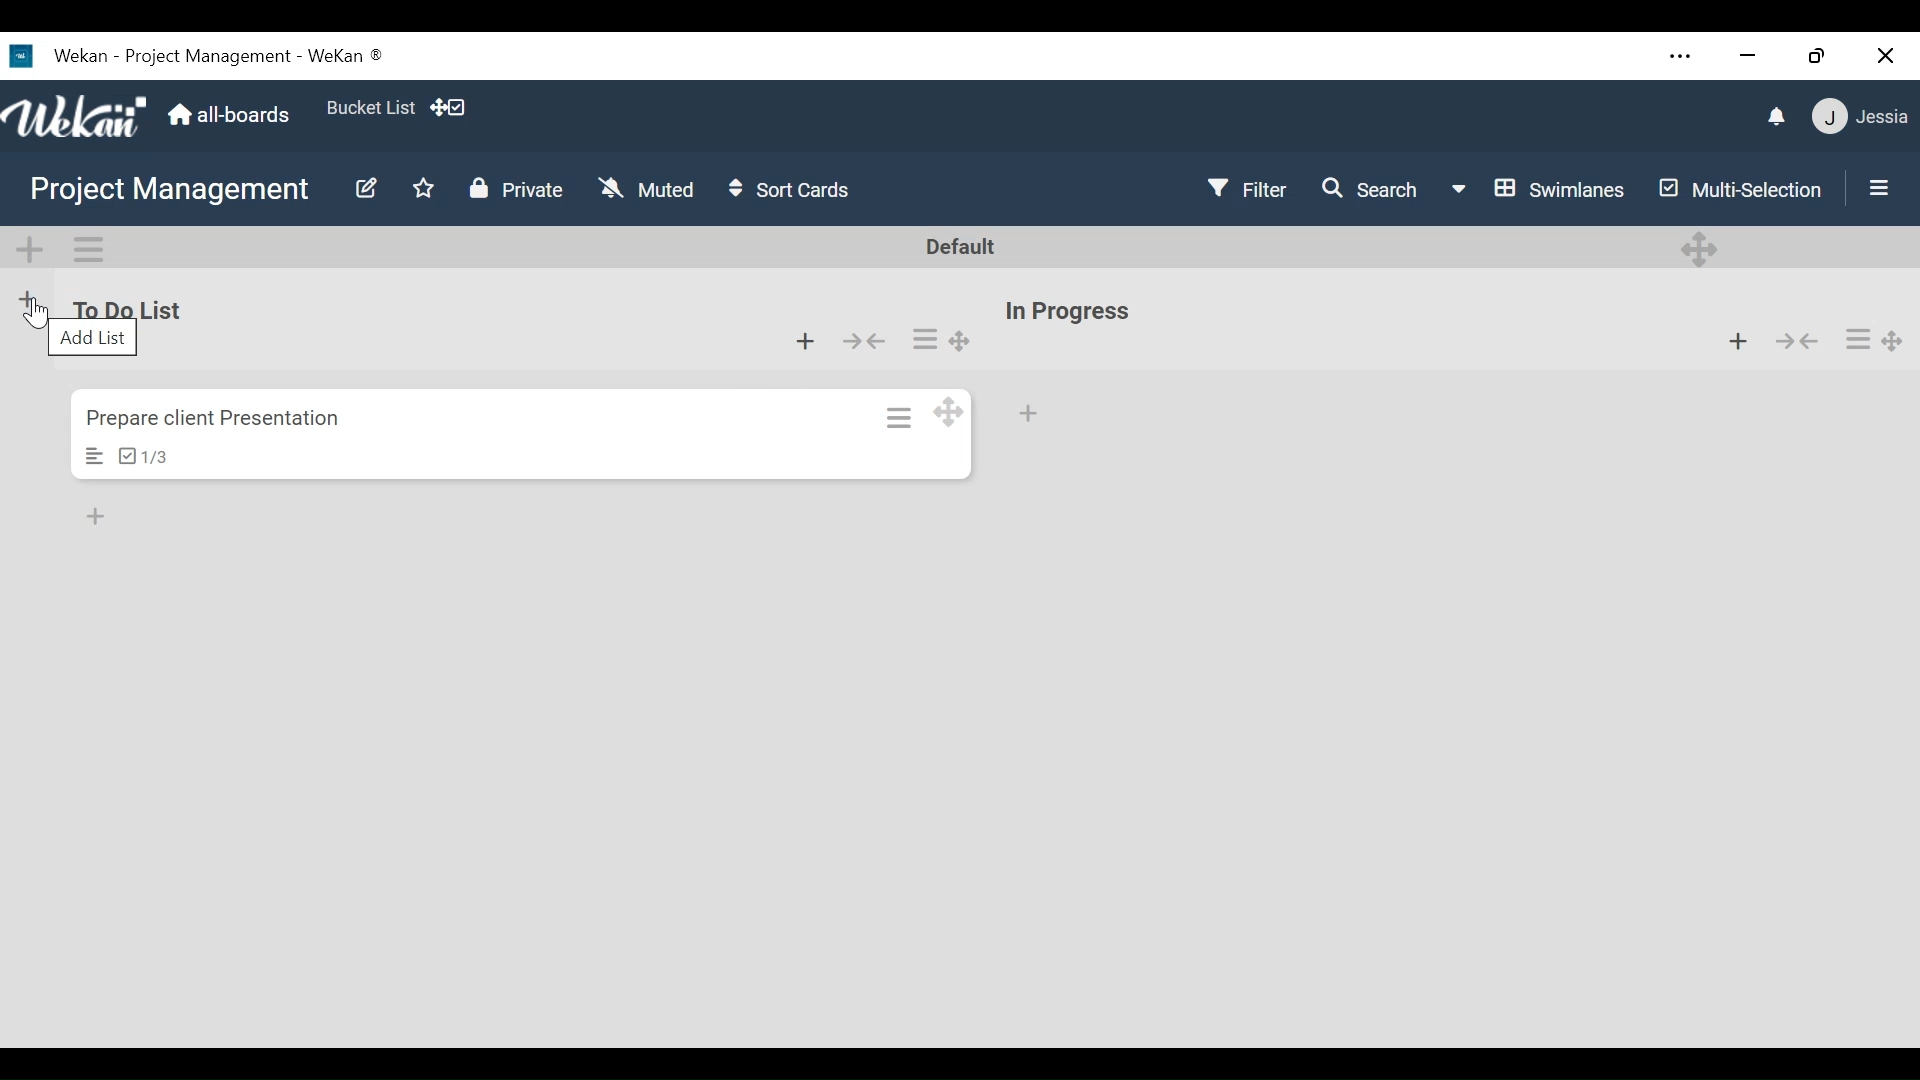  Describe the element at coordinates (364, 187) in the screenshot. I see `Edit` at that location.